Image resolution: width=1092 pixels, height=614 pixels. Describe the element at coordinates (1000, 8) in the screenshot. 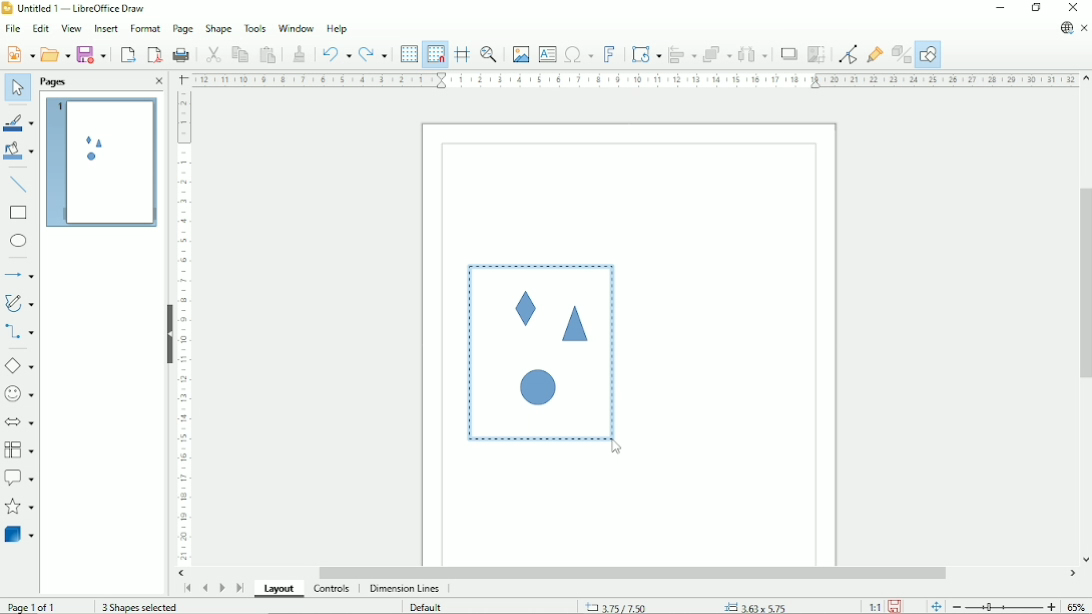

I see `Minimize` at that location.